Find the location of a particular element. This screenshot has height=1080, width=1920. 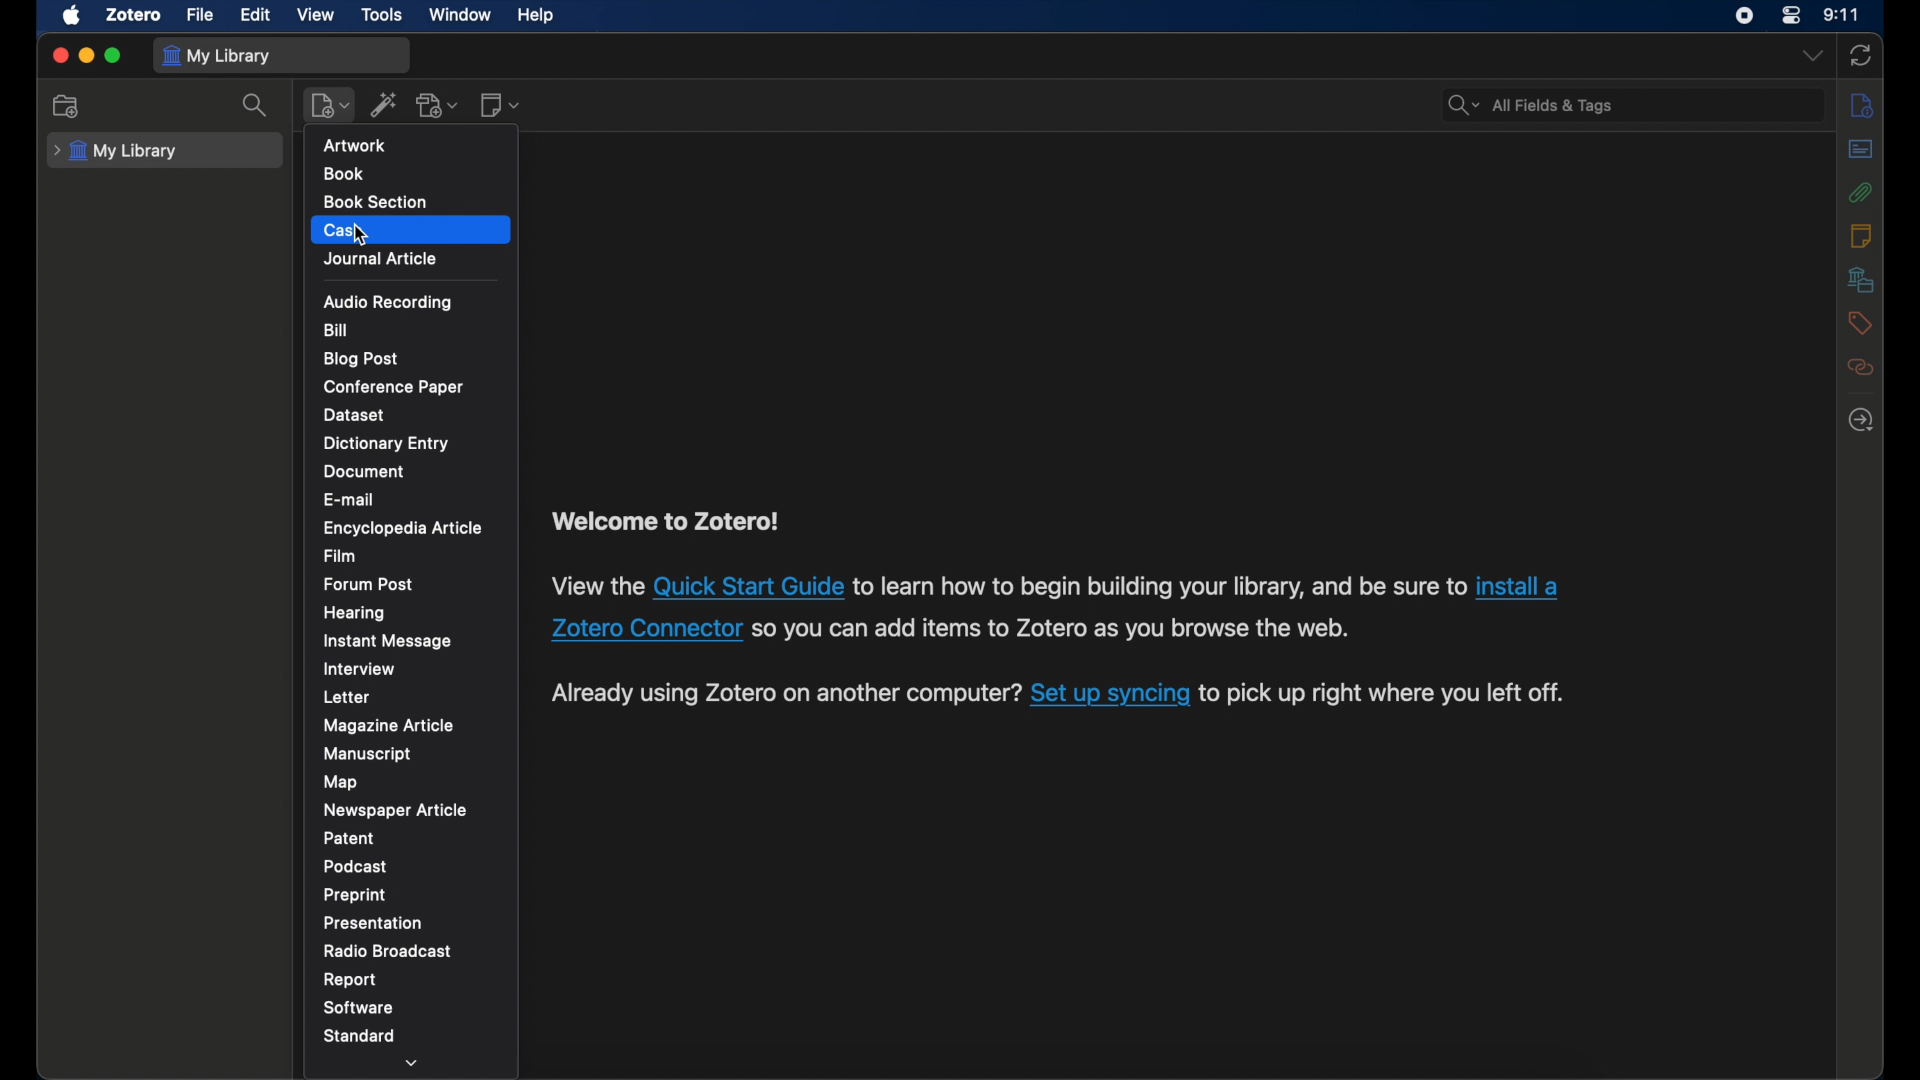

dropdown is located at coordinates (1810, 56).